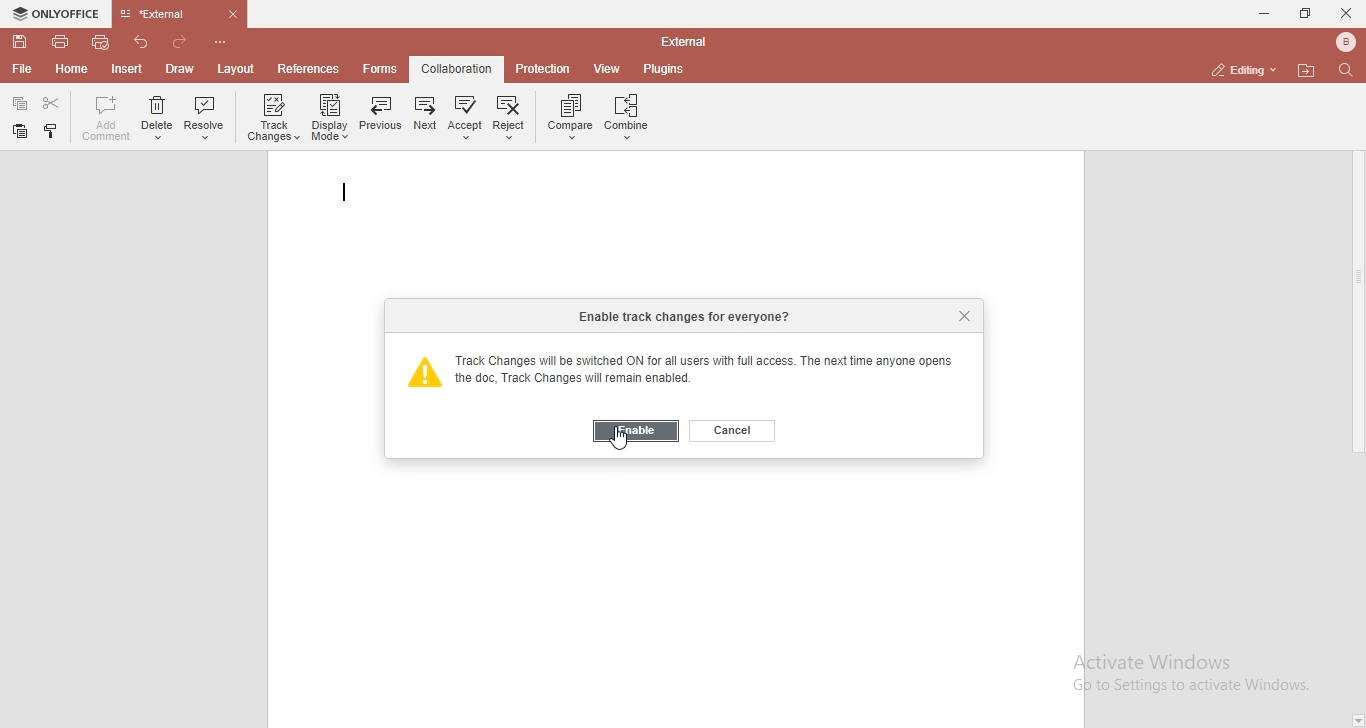 The height and width of the screenshot is (728, 1366). Describe the element at coordinates (21, 131) in the screenshot. I see `copy` at that location.